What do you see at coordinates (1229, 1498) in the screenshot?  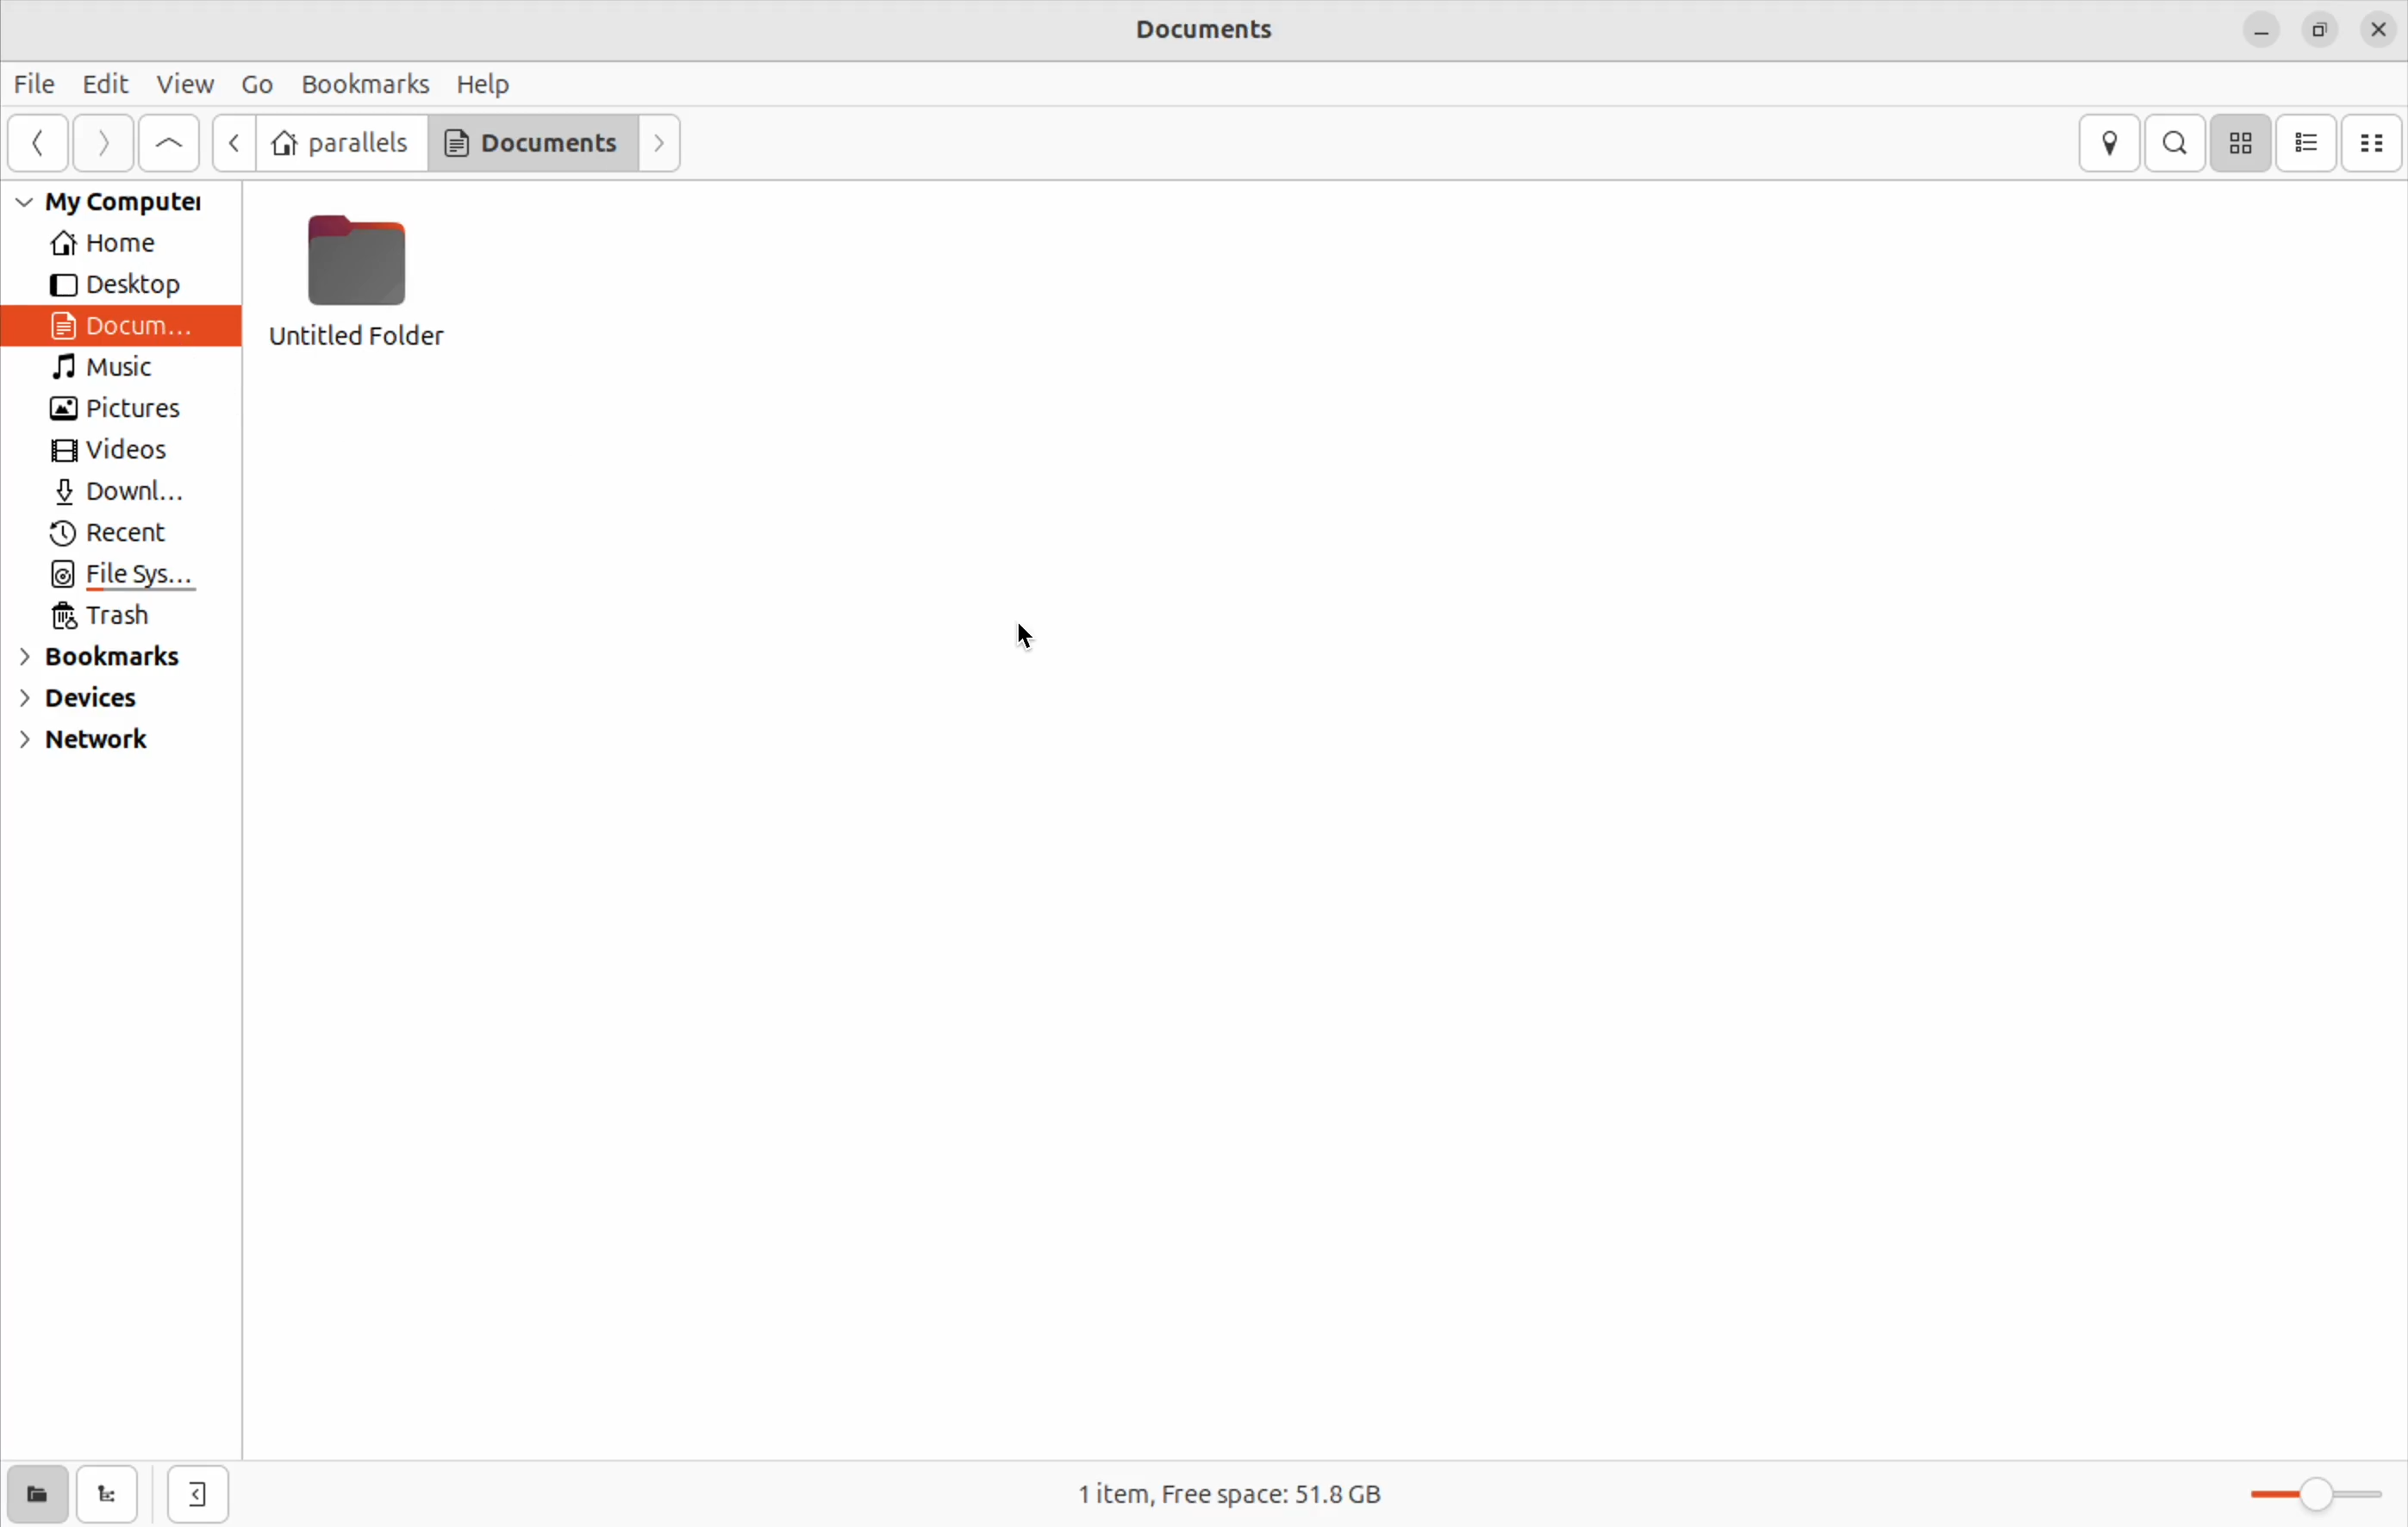 I see `1 item free space 51.8 Gb` at bounding box center [1229, 1498].